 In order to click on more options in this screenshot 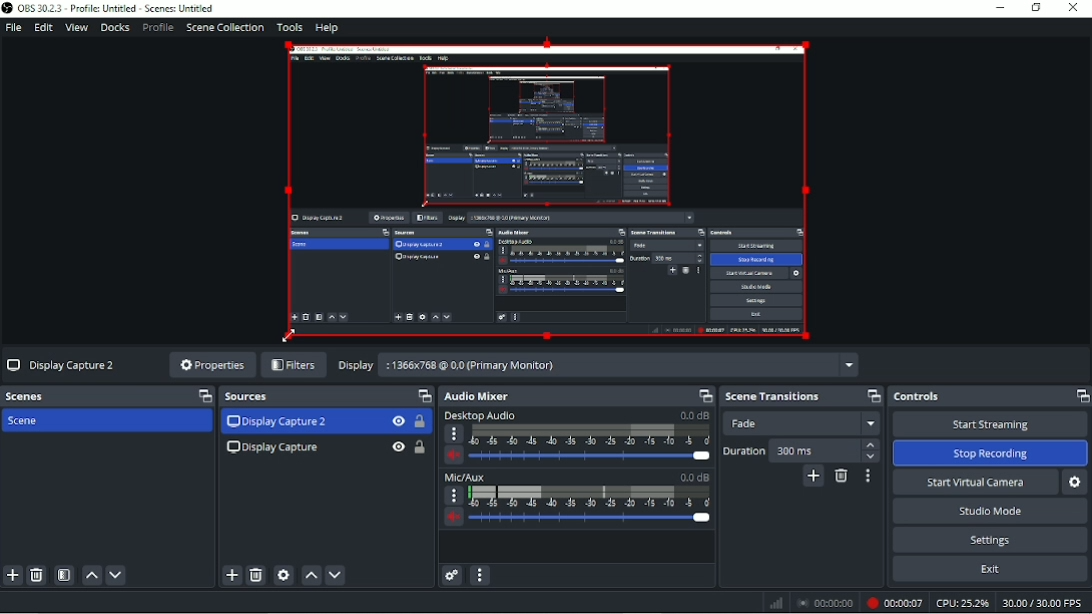, I will do `click(454, 434)`.